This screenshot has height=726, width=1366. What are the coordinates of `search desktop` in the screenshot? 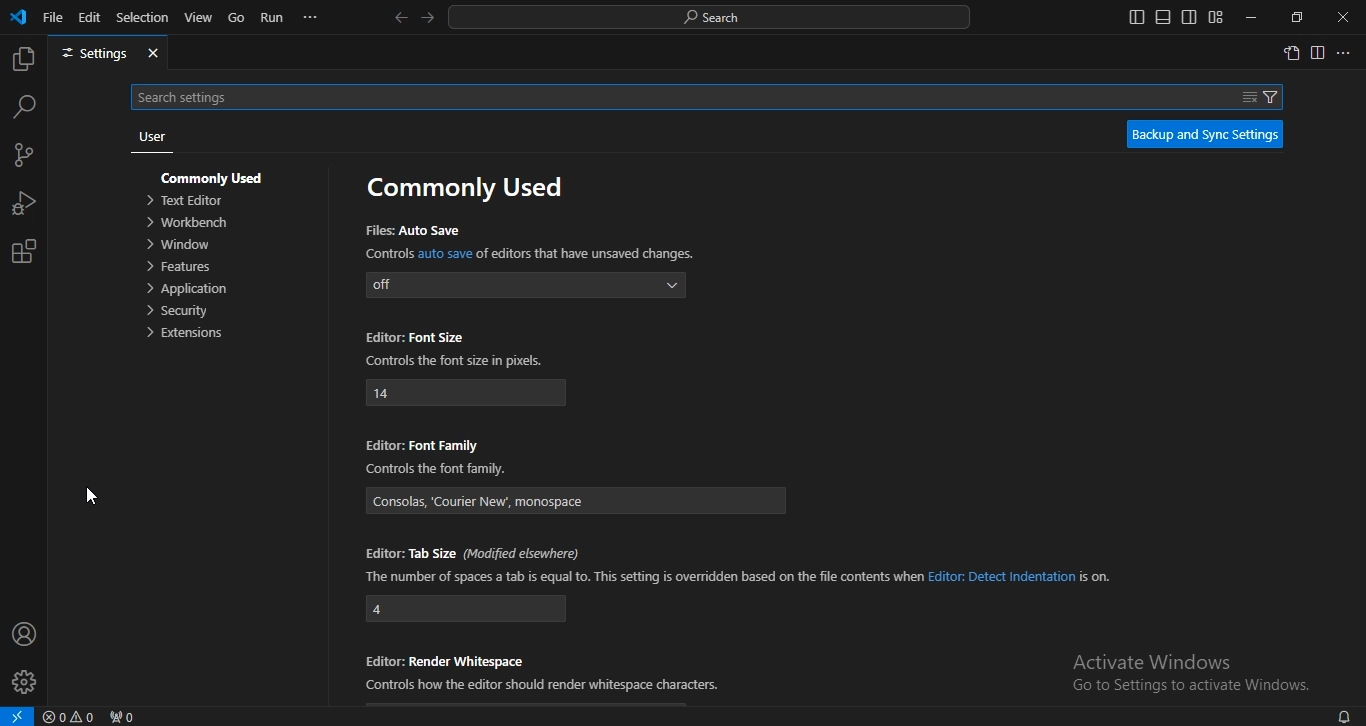 It's located at (715, 18).